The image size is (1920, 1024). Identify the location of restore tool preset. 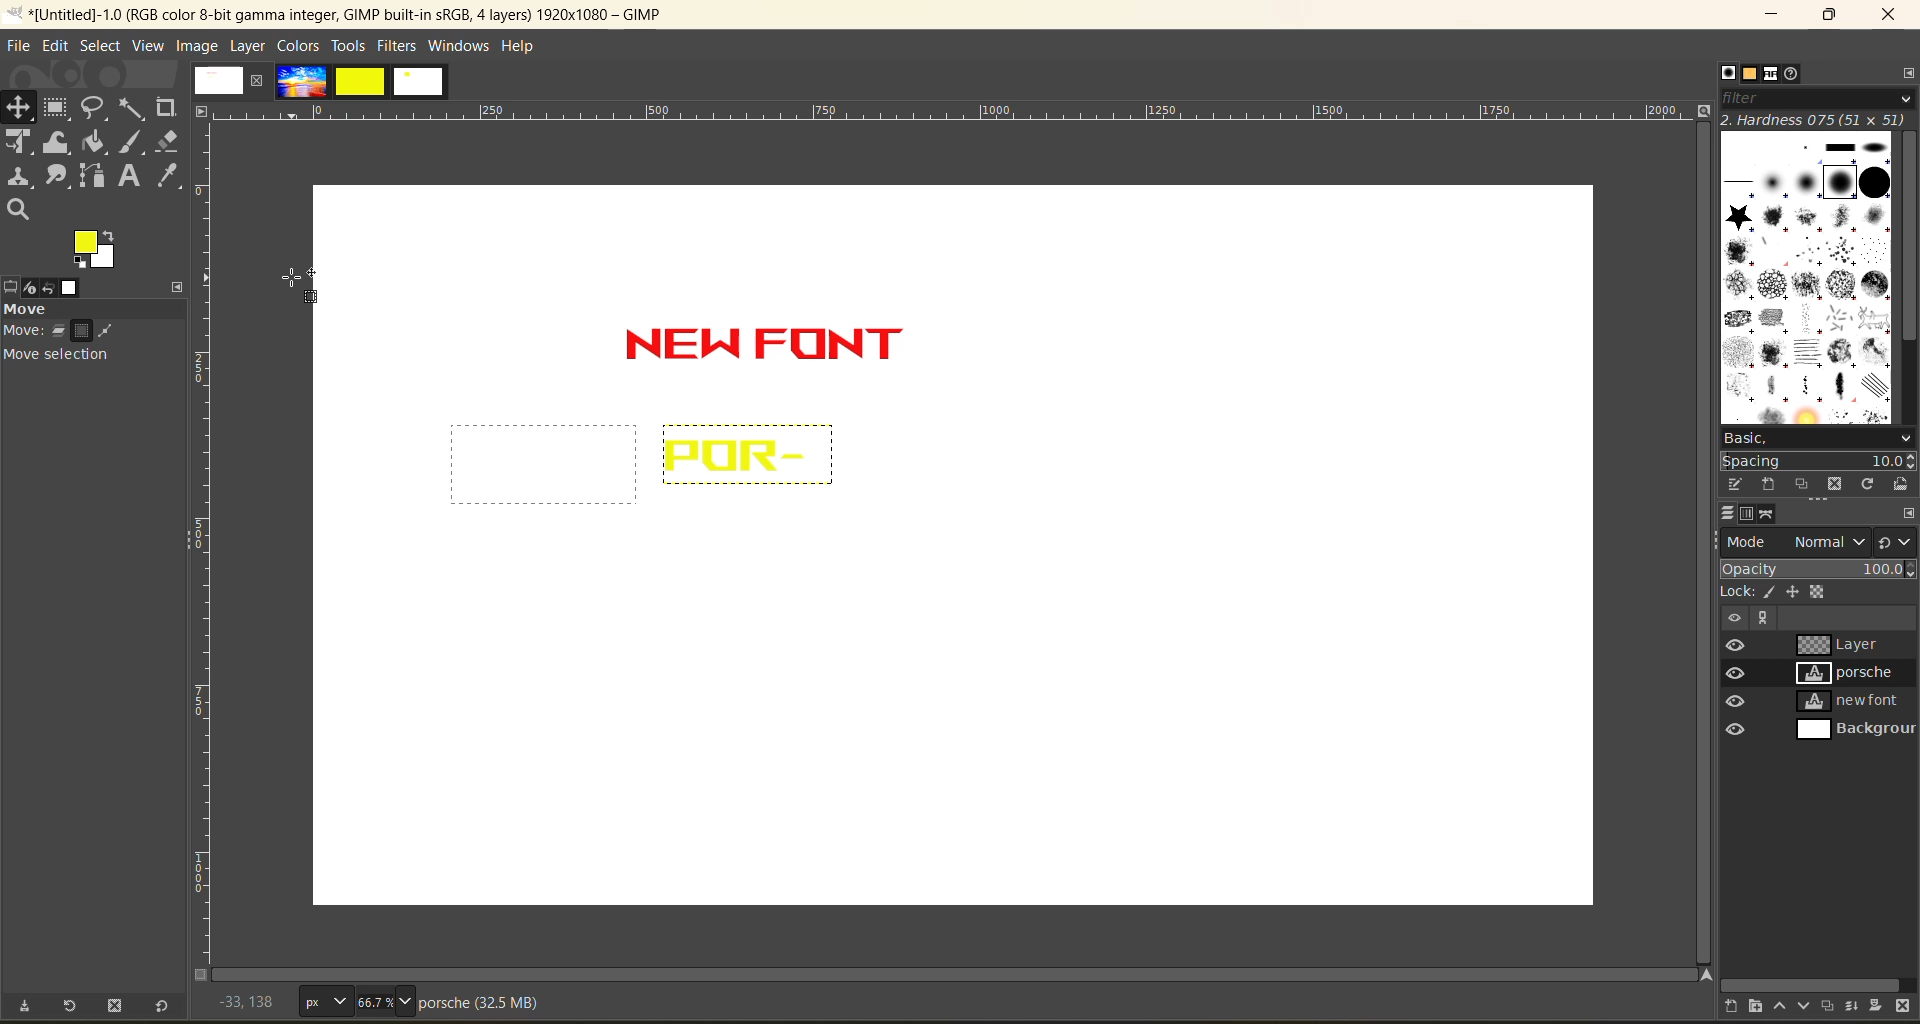
(72, 1008).